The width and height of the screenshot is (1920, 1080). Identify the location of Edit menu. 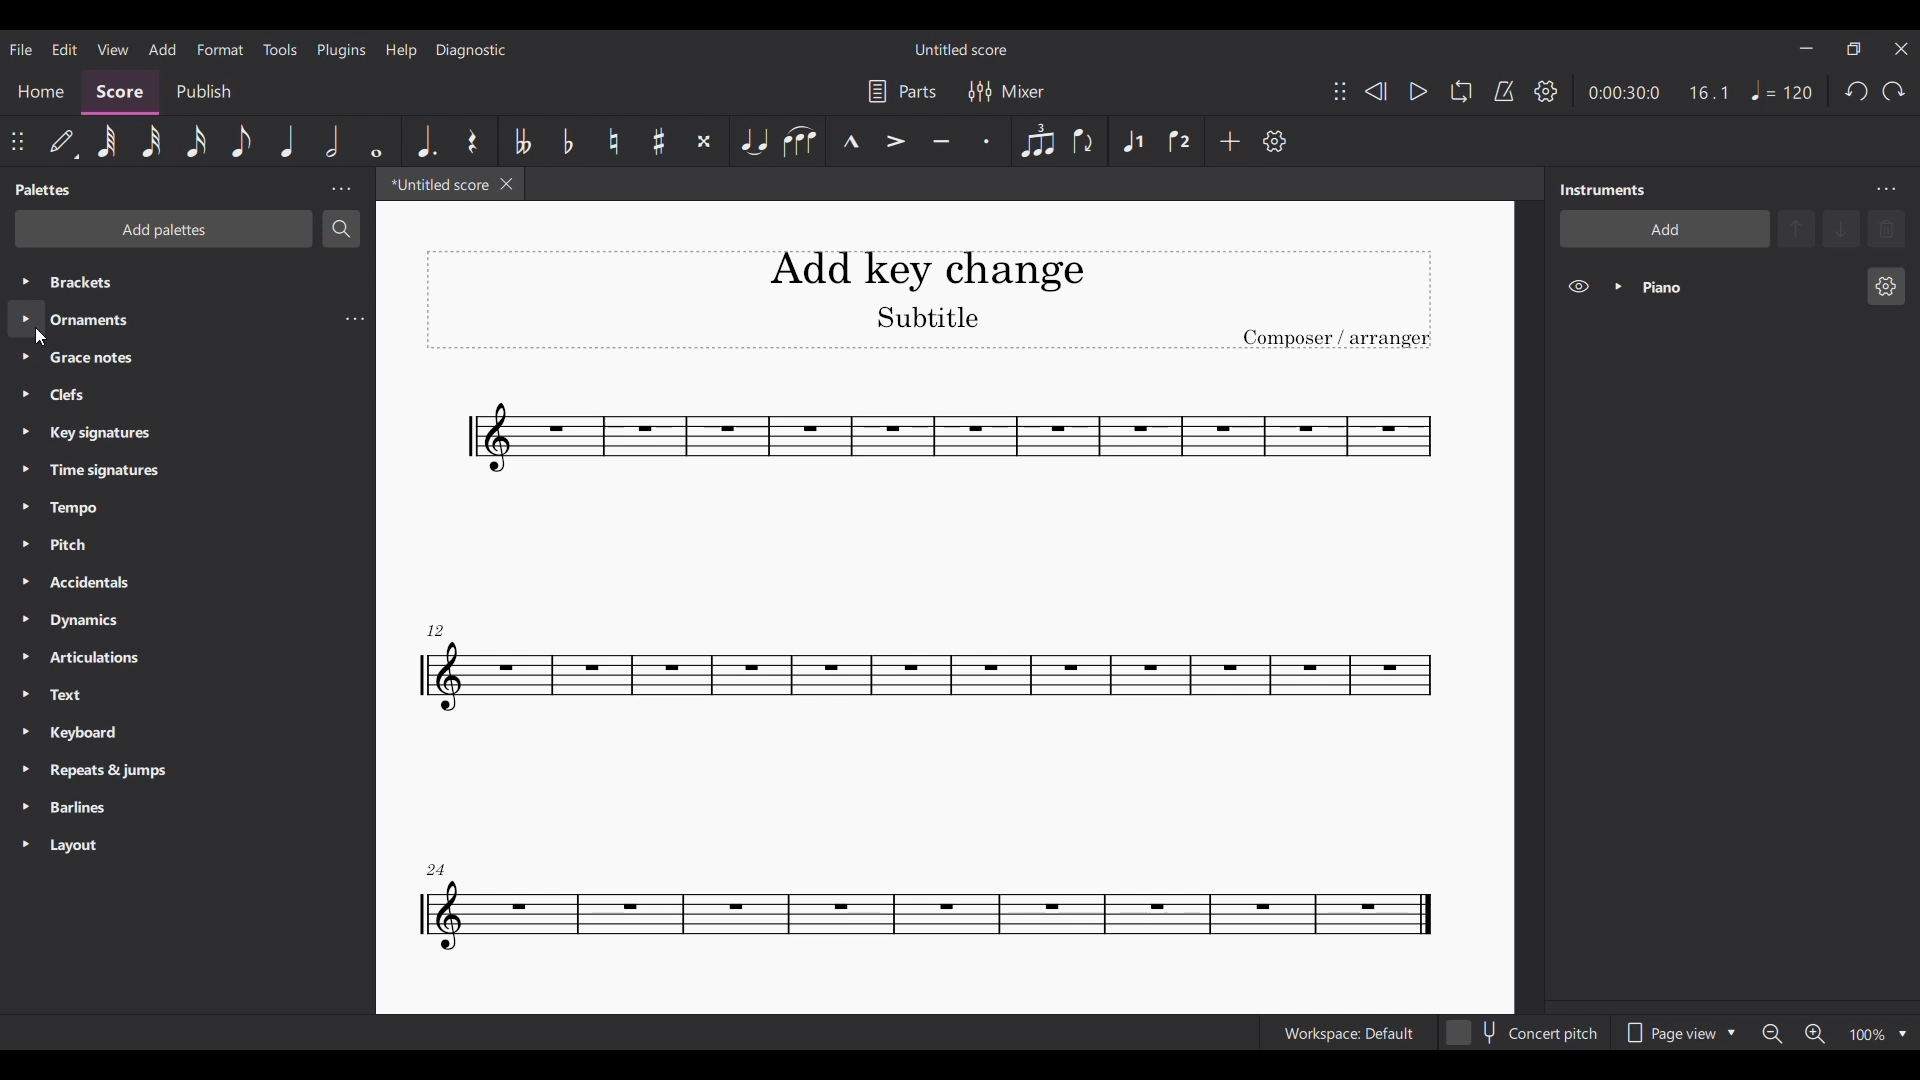
(64, 48).